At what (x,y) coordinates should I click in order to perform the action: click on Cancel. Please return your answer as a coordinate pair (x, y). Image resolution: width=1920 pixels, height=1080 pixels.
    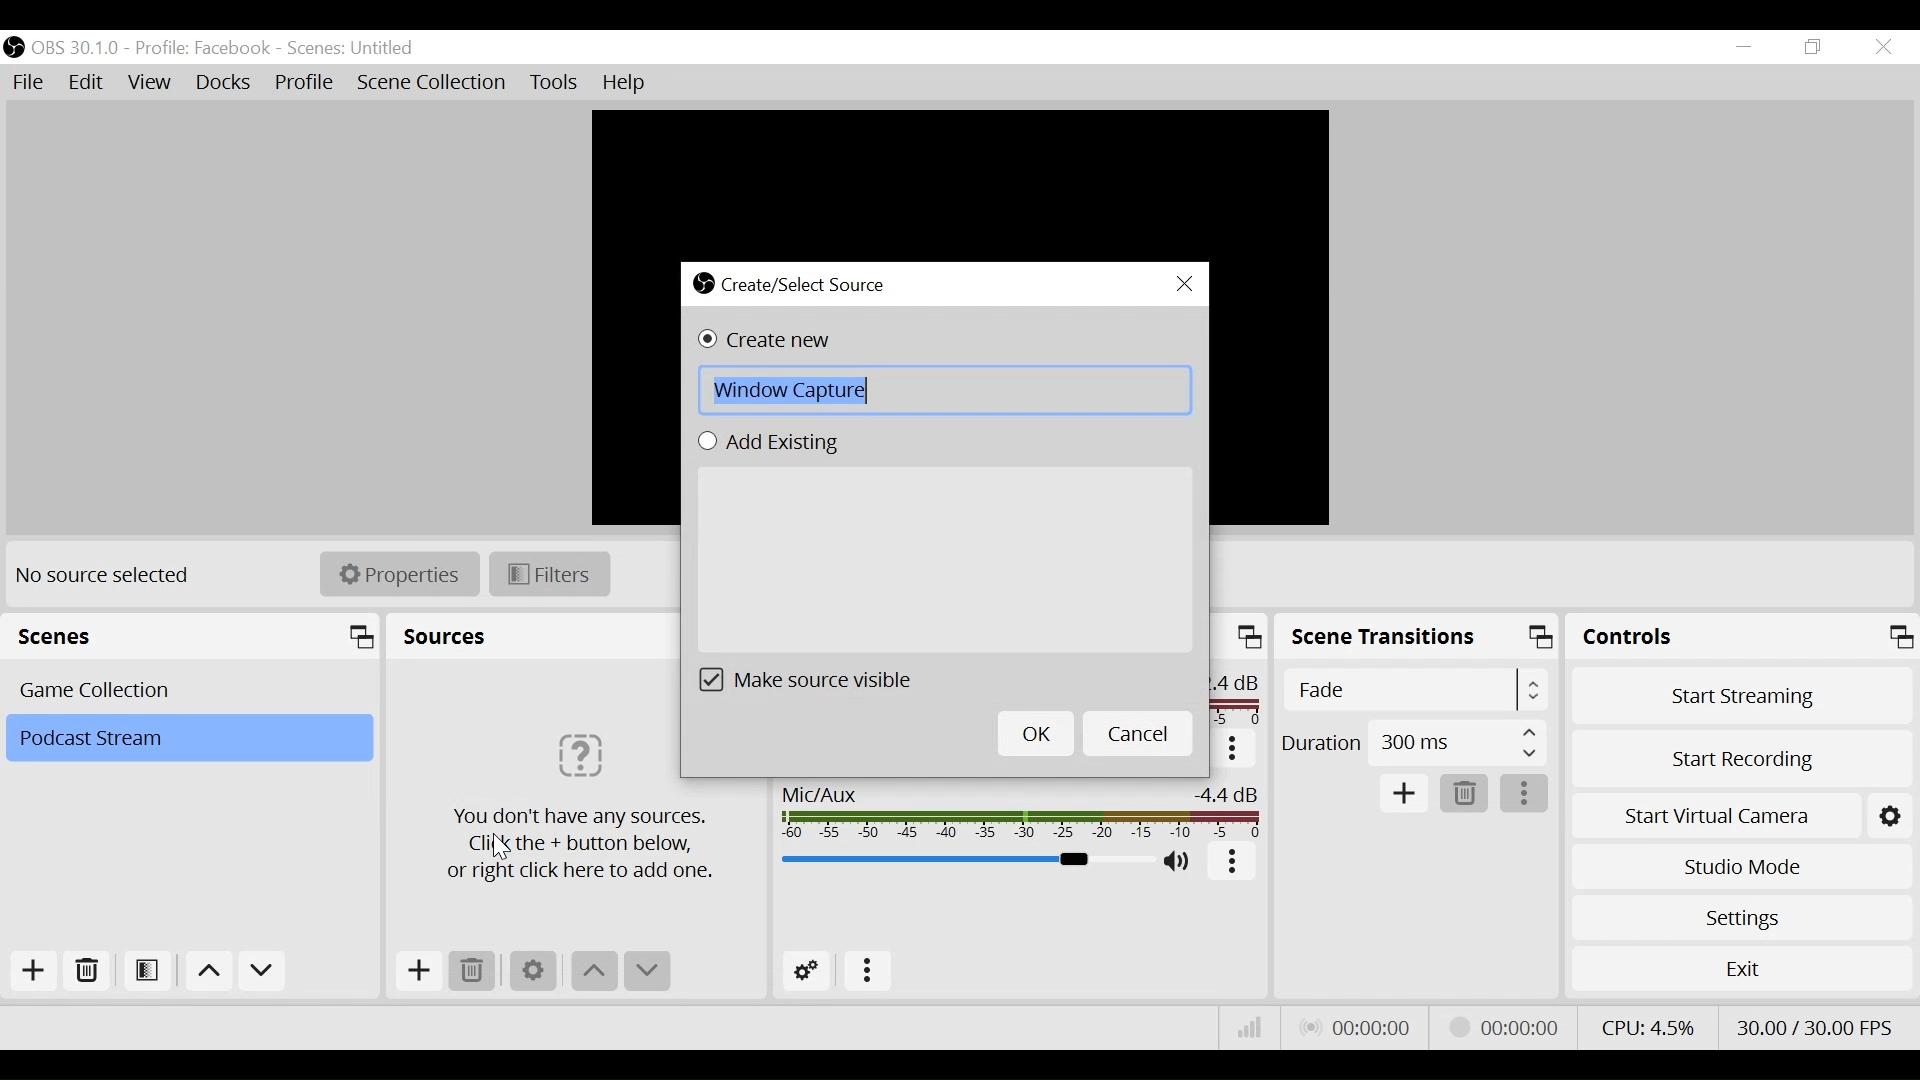
    Looking at the image, I should click on (1142, 736).